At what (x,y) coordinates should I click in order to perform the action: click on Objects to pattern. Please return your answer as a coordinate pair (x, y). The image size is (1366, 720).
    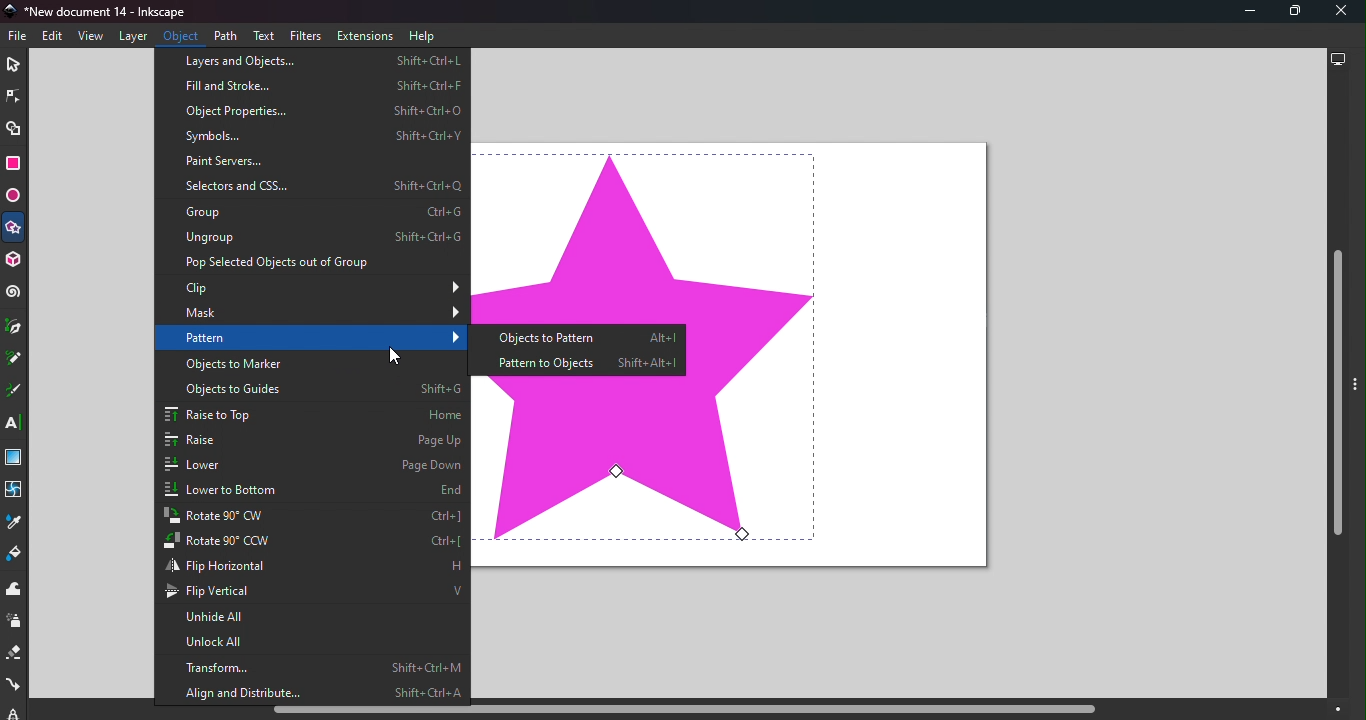
    Looking at the image, I should click on (581, 339).